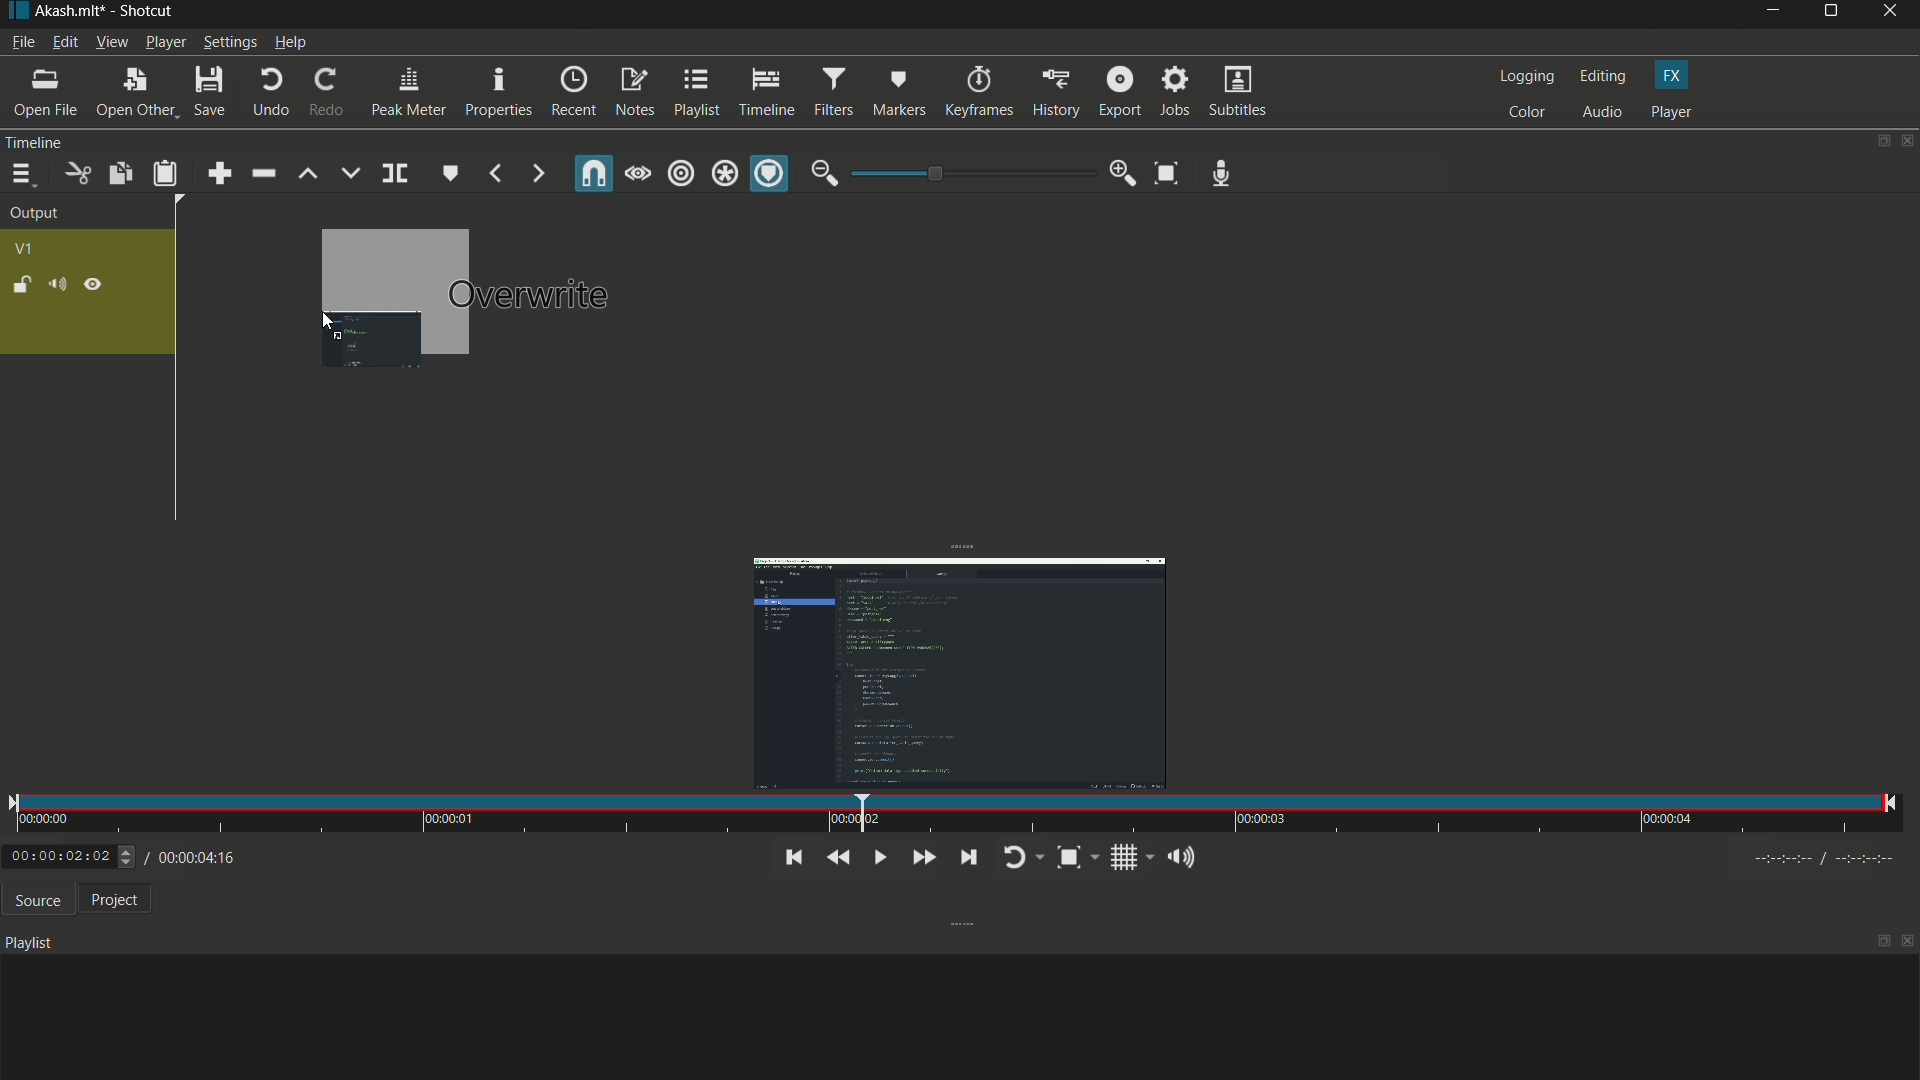 The width and height of the screenshot is (1920, 1080). What do you see at coordinates (71, 142) in the screenshot?
I see `Timeline` at bounding box center [71, 142].